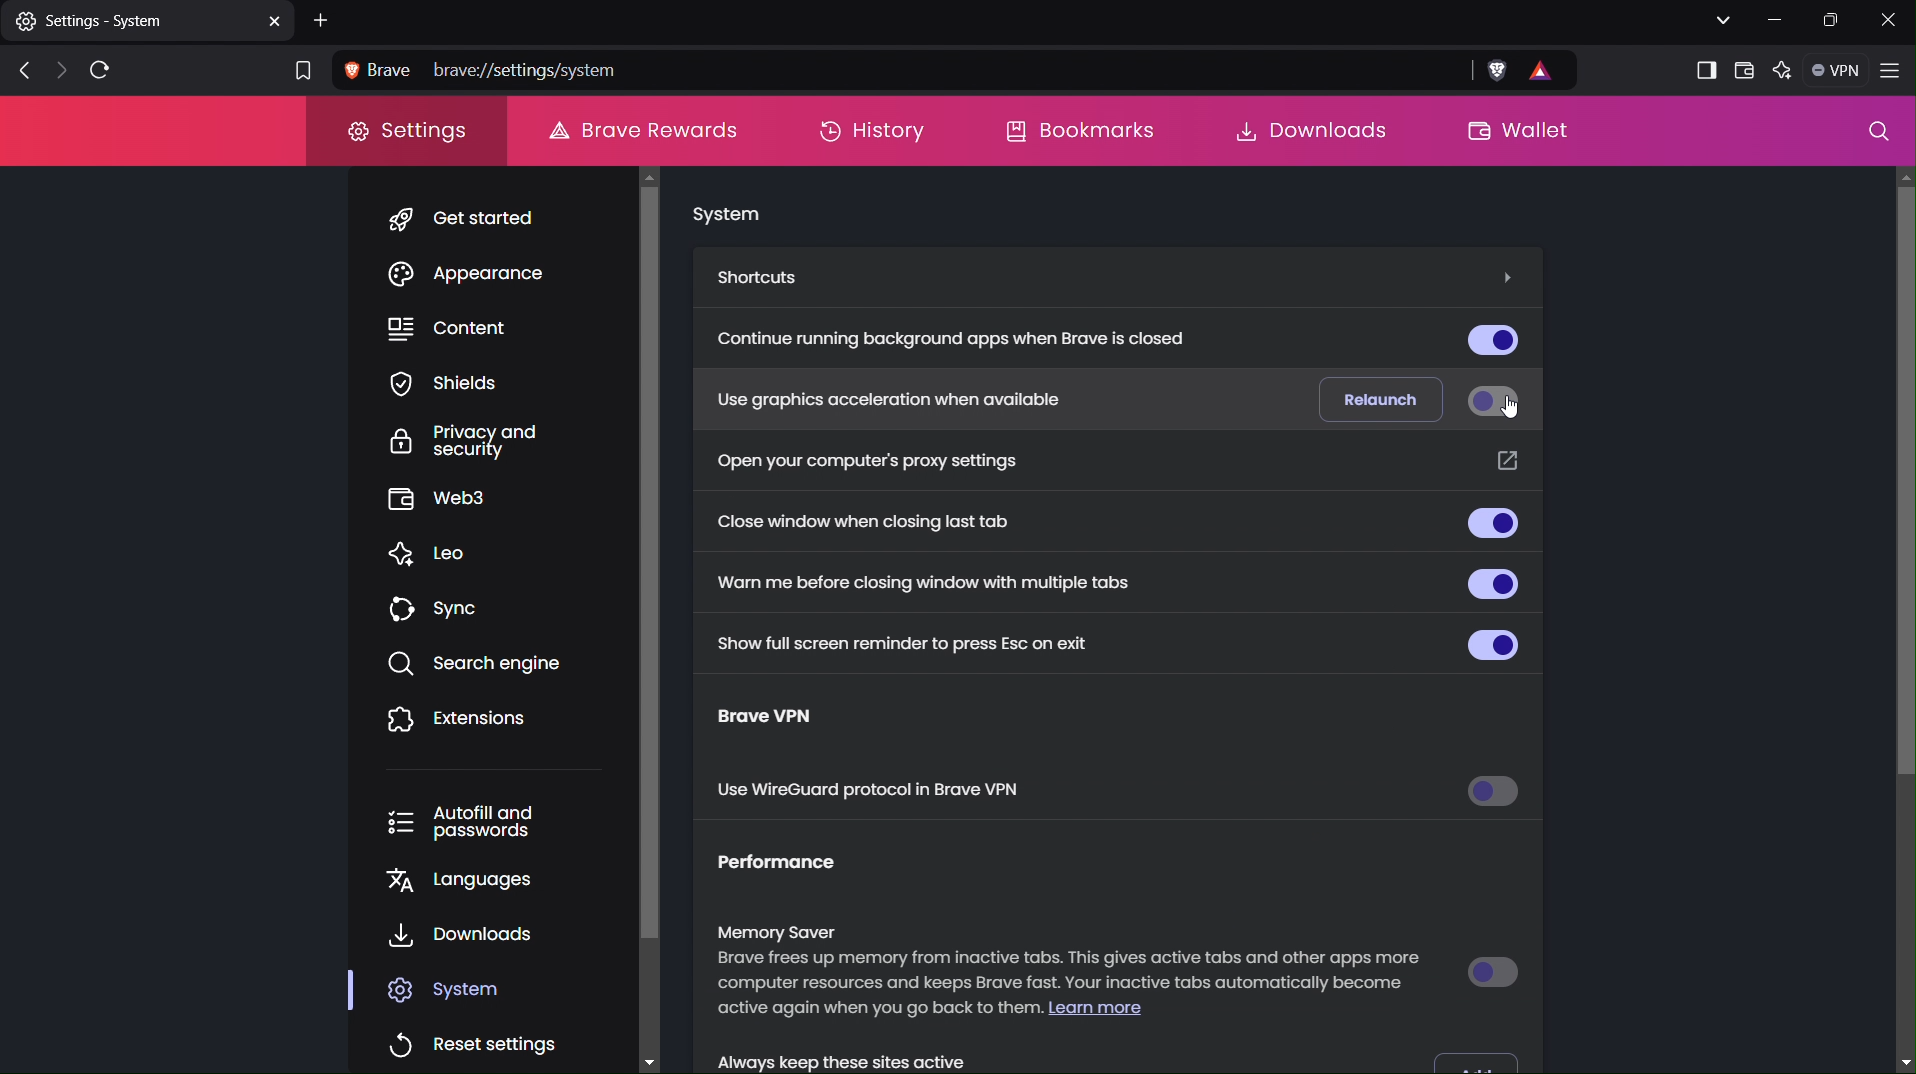 The height and width of the screenshot is (1074, 1916). I want to click on Refresh, so click(104, 68).